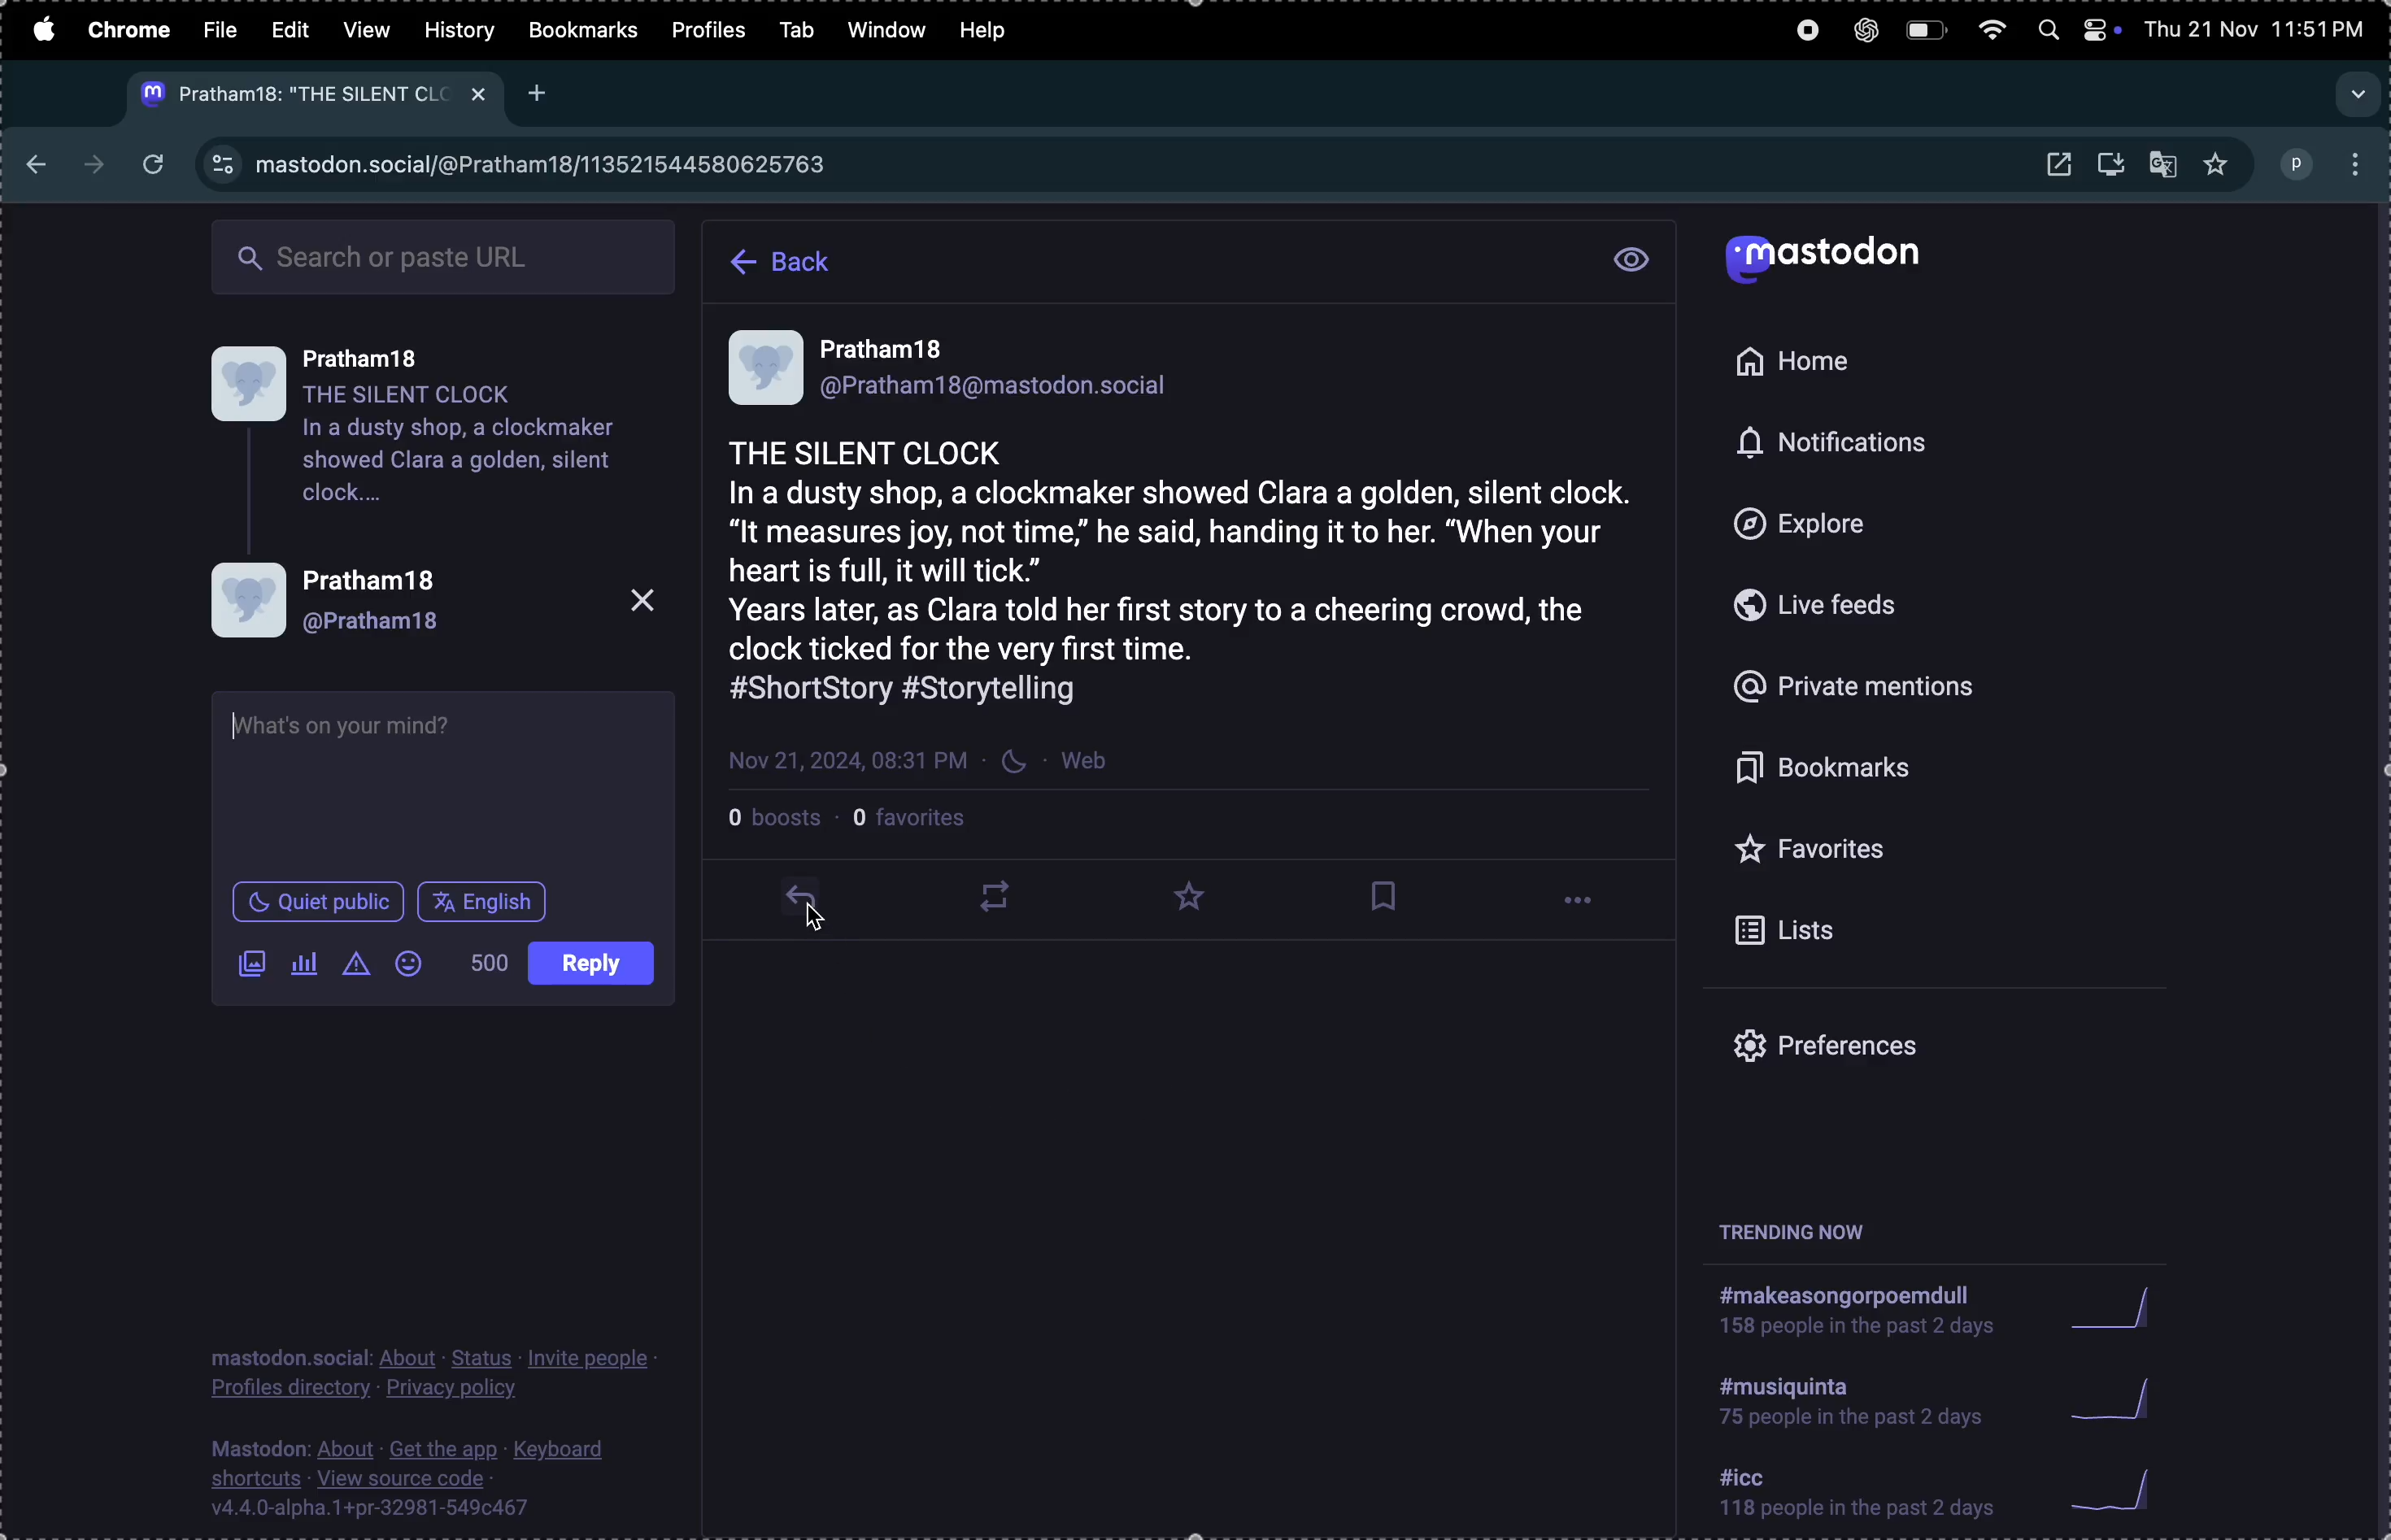  Describe the element at coordinates (252, 966) in the screenshot. I see `add image` at that location.